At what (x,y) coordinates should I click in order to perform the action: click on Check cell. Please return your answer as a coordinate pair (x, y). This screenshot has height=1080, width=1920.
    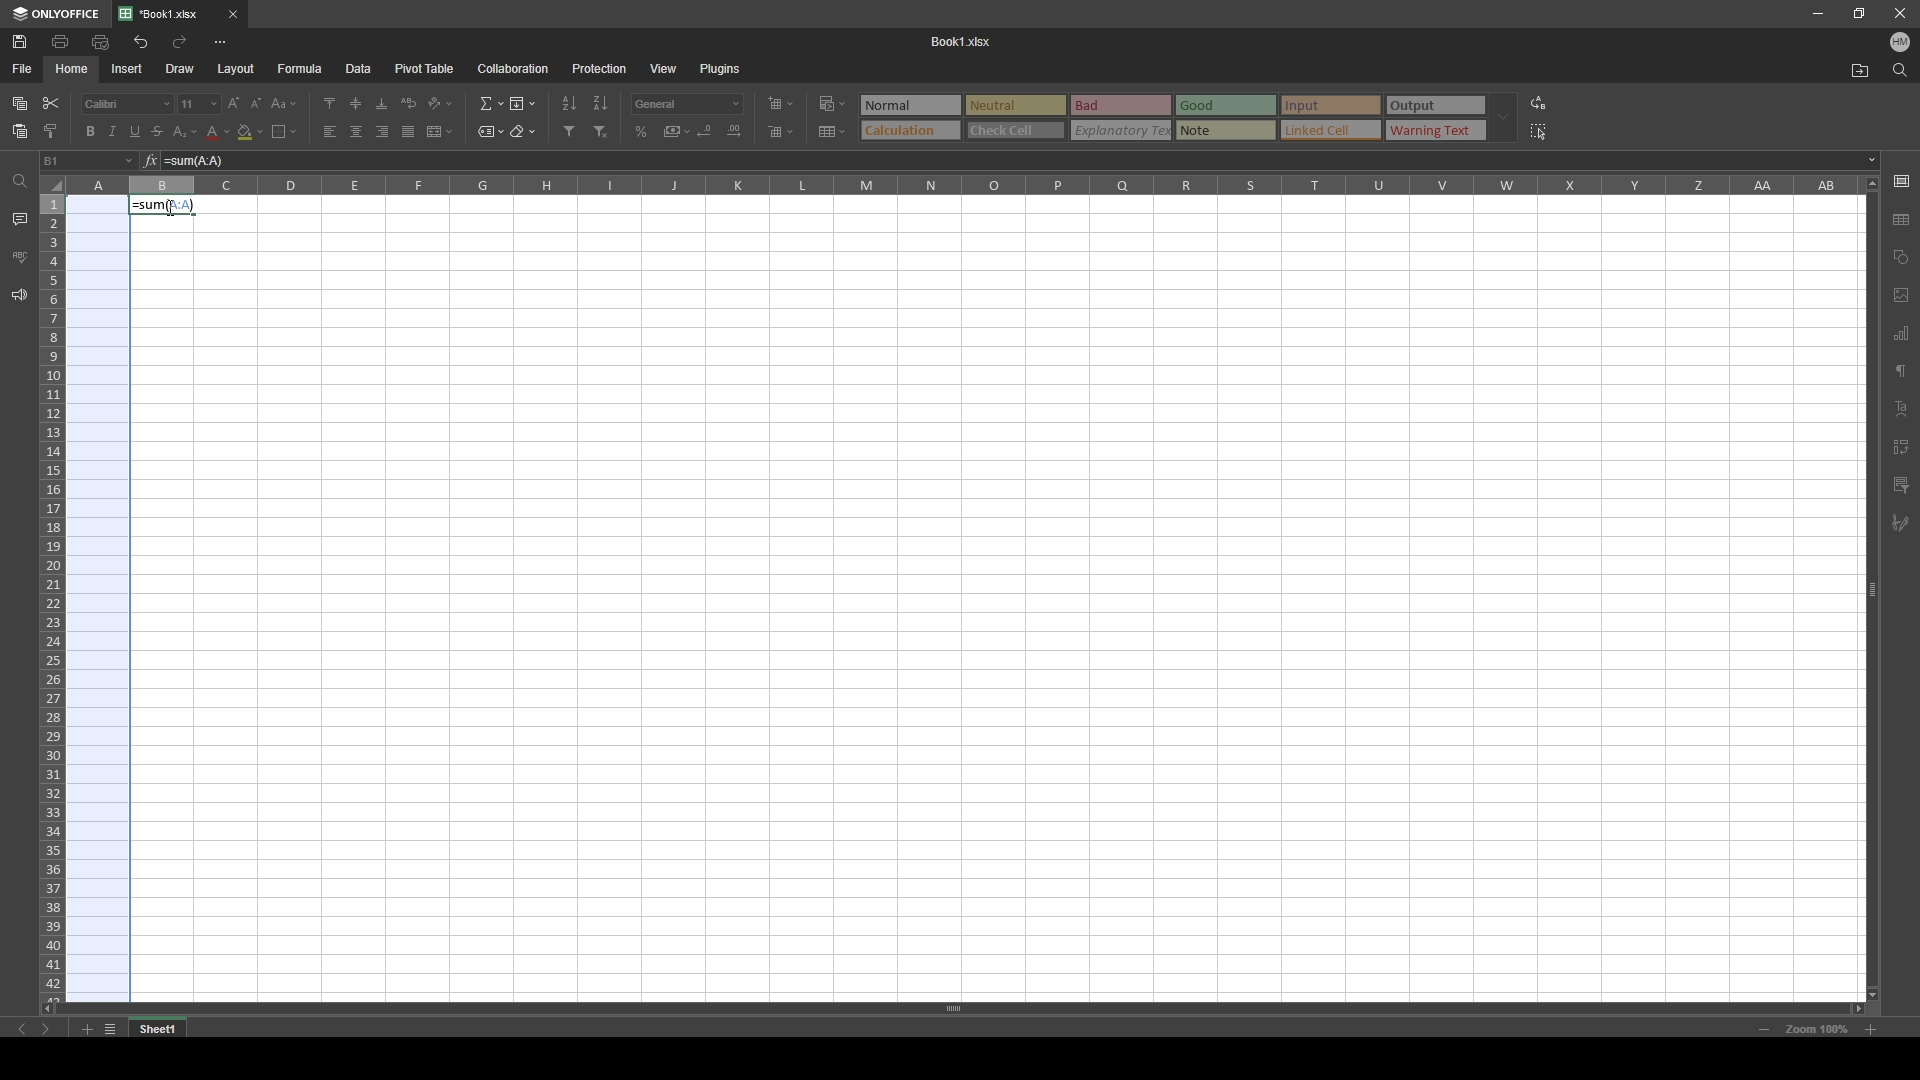
    Looking at the image, I should click on (1016, 132).